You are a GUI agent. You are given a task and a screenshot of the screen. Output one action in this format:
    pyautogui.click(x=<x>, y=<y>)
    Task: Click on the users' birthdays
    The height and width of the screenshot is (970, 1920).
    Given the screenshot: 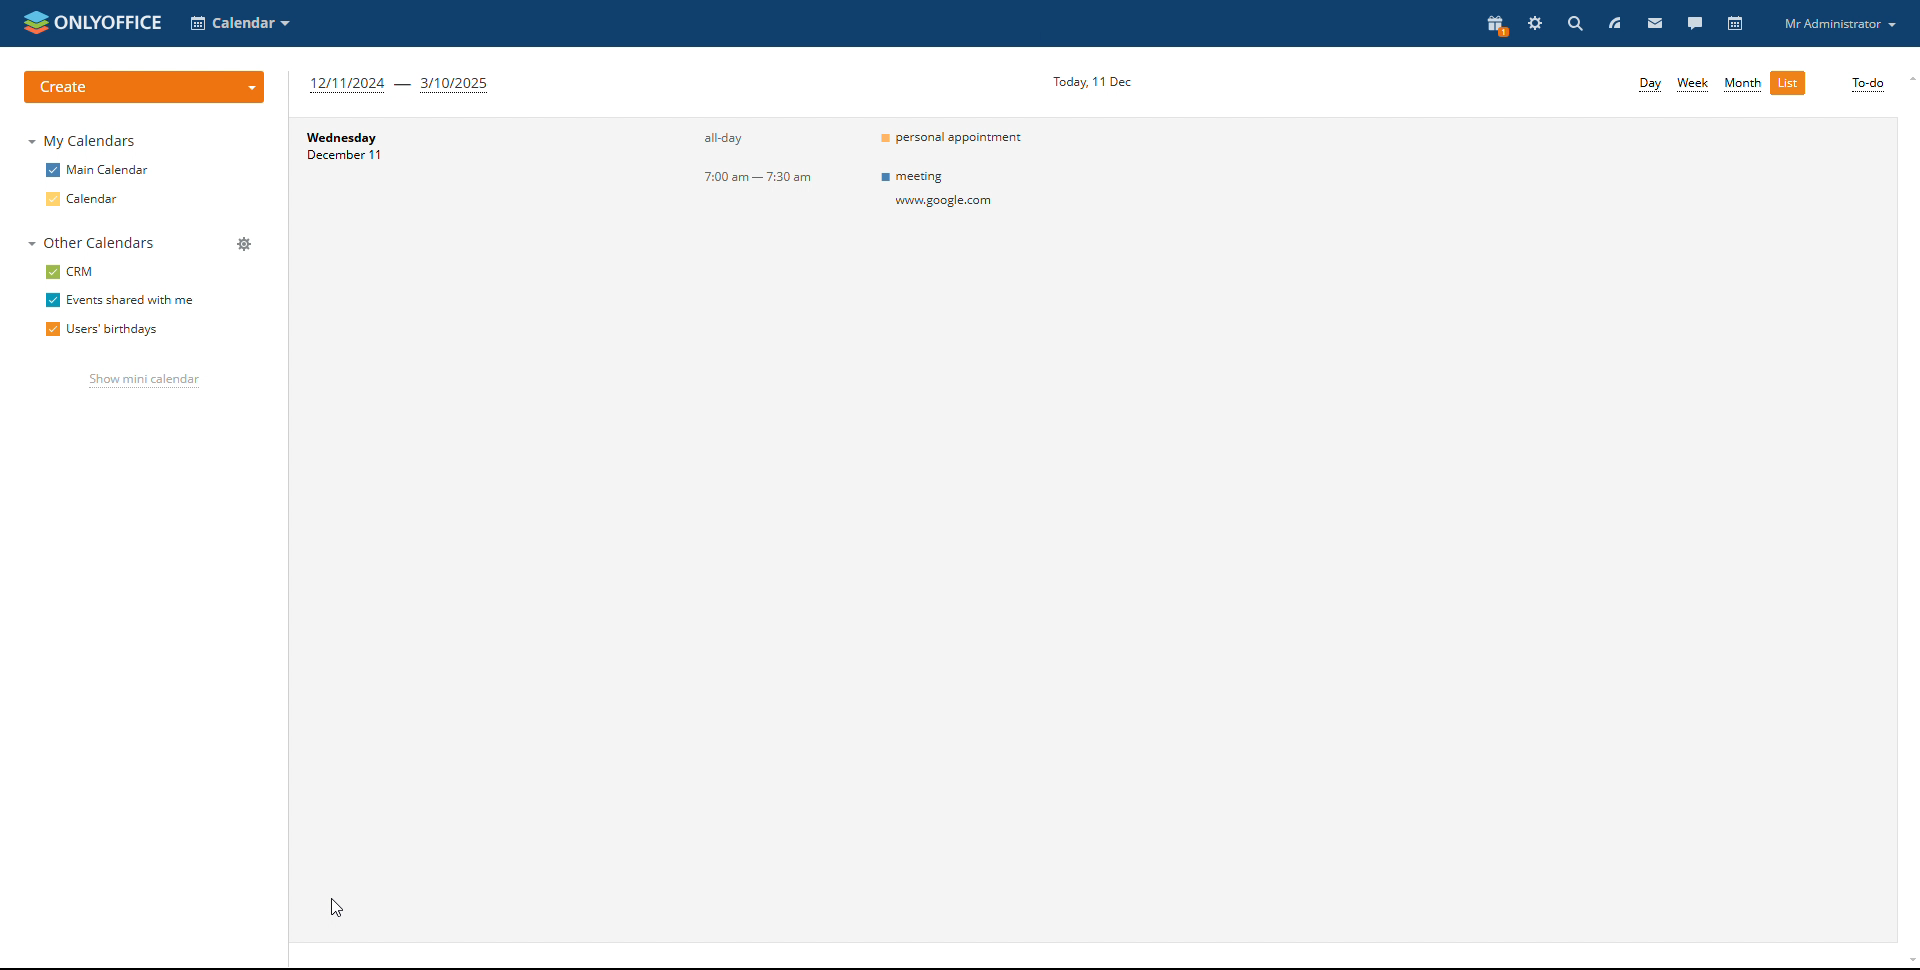 What is the action you would take?
    pyautogui.click(x=101, y=331)
    